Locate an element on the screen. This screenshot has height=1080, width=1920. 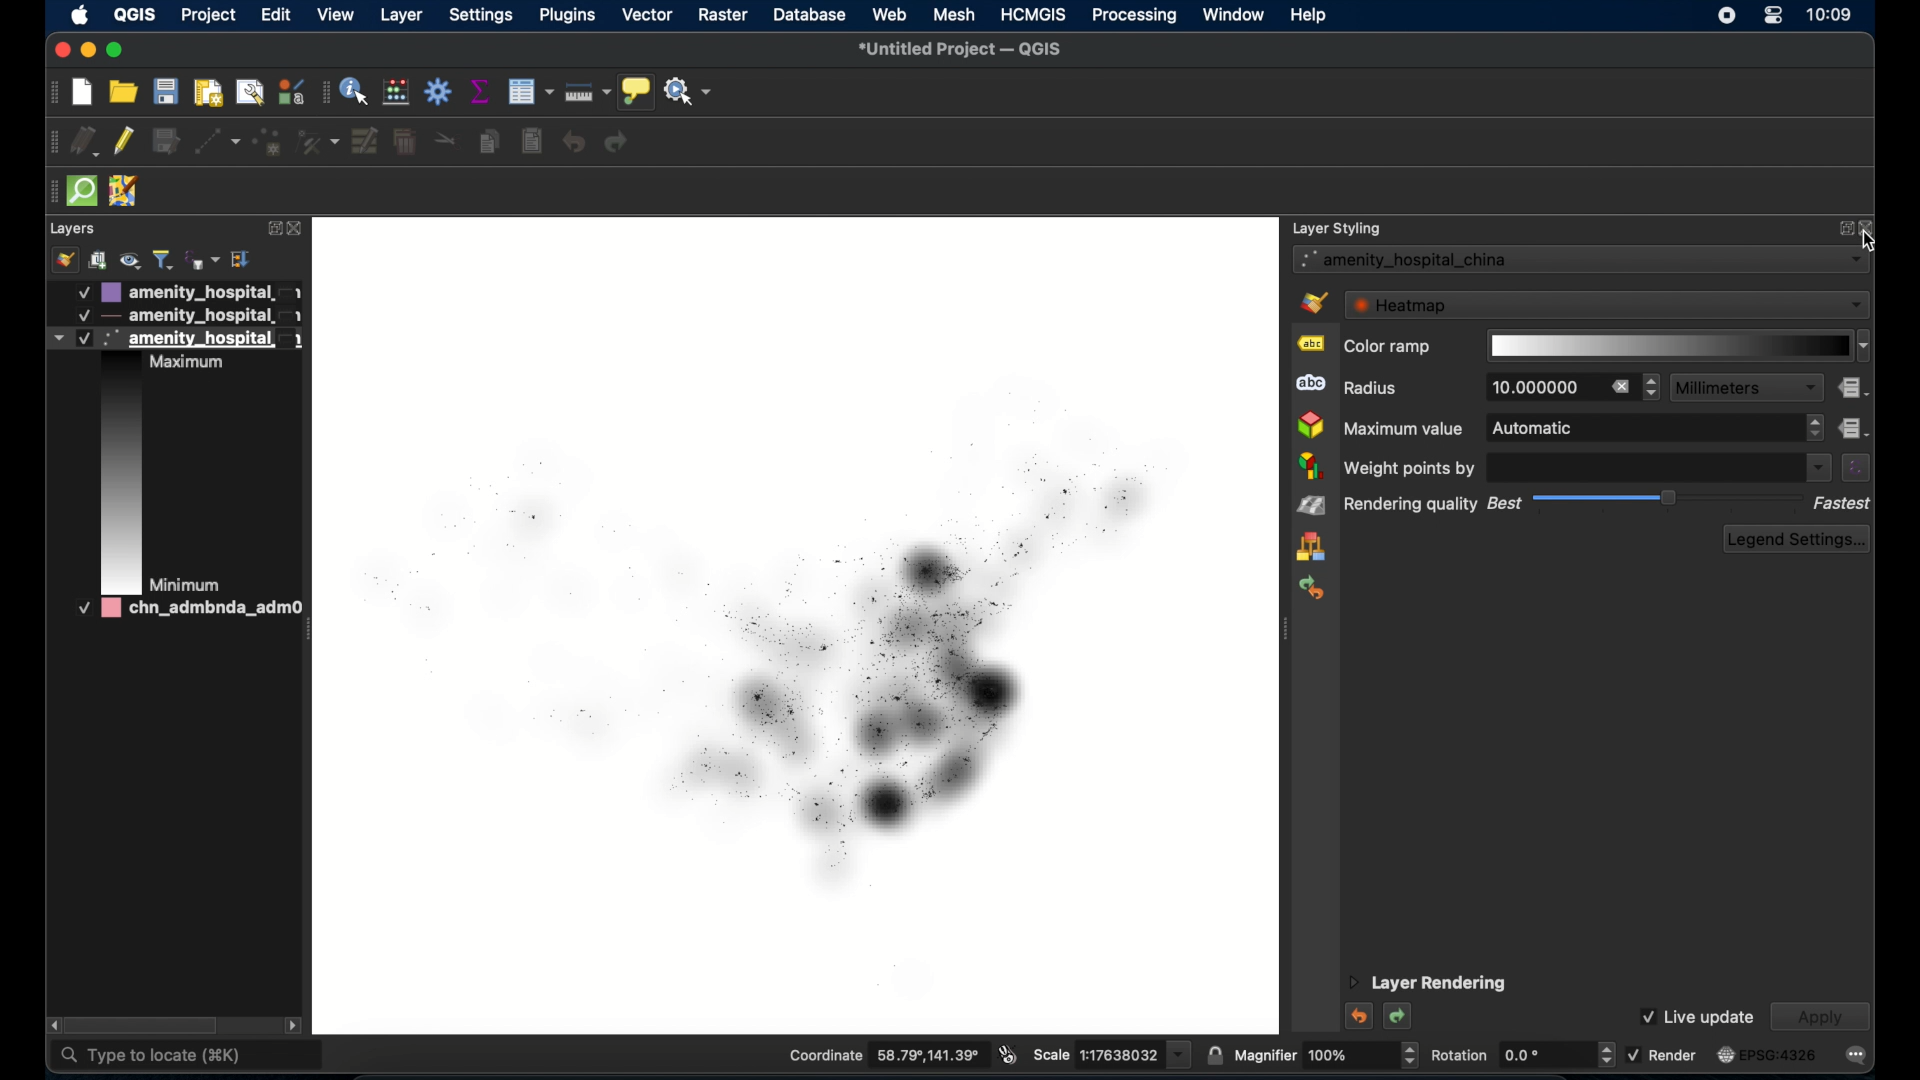
redo is located at coordinates (1400, 1018).